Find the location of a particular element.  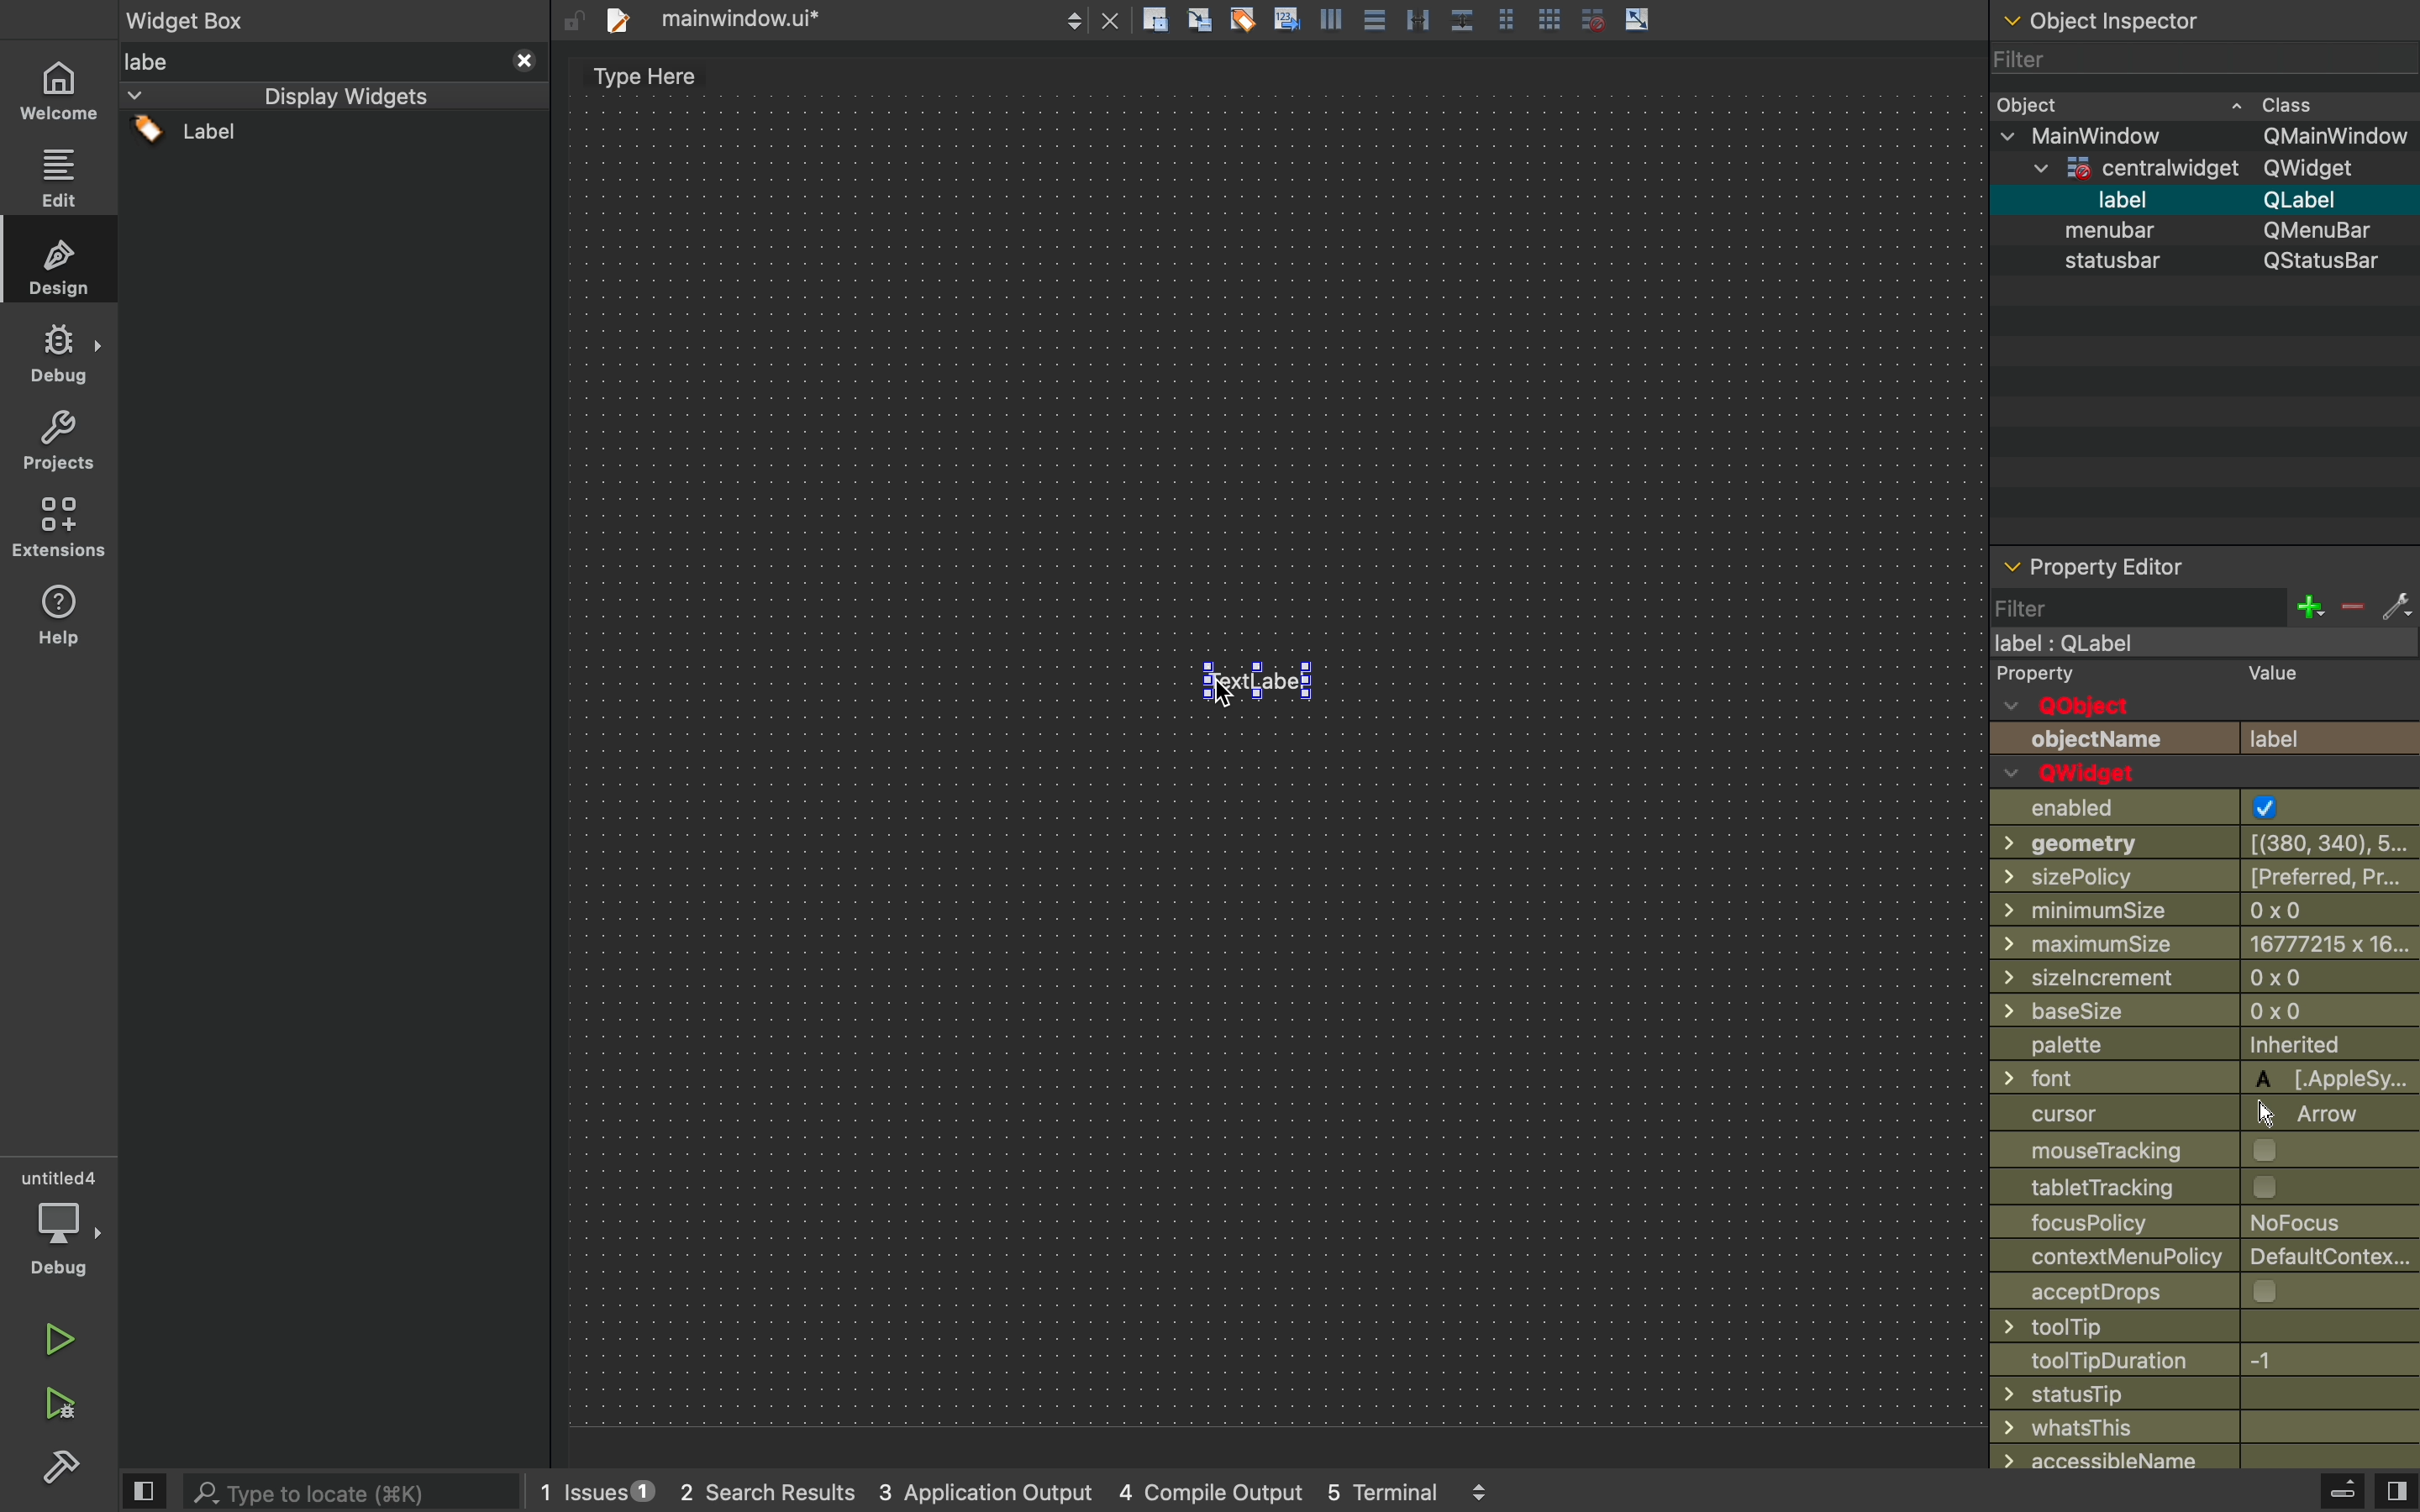

 is located at coordinates (333, 21).